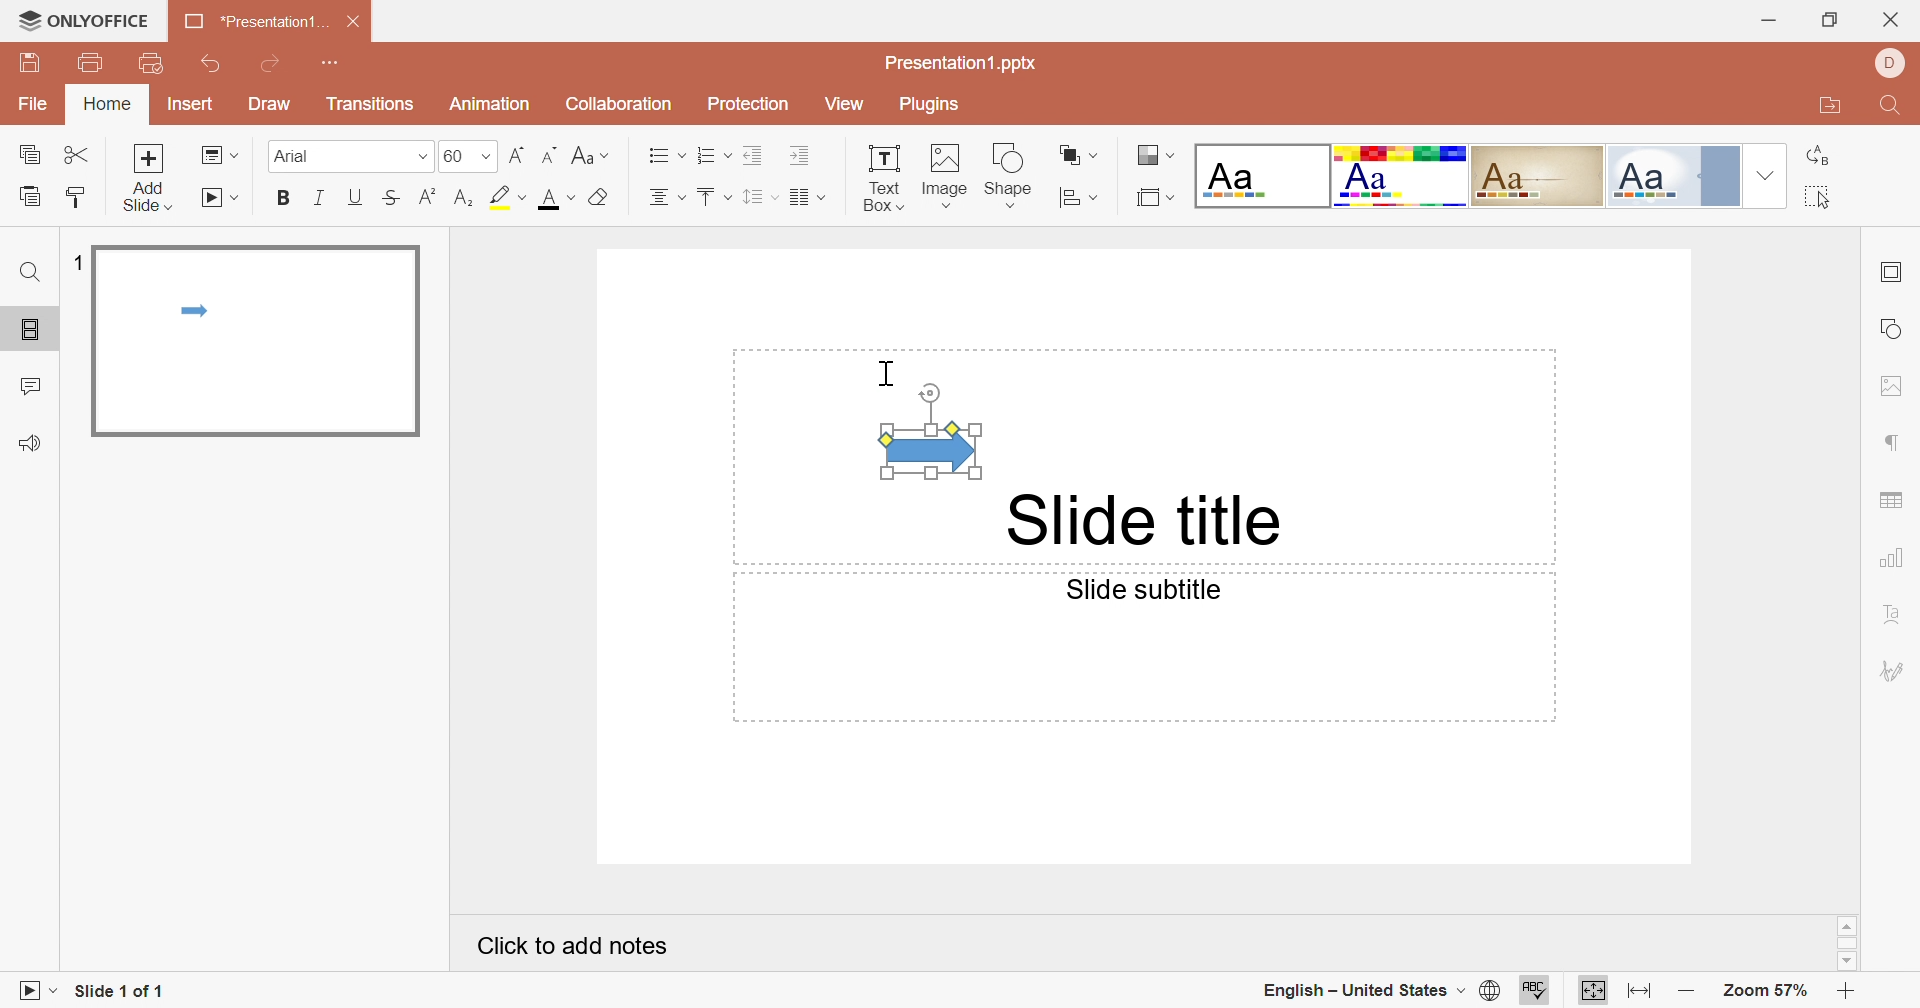 This screenshot has height=1008, width=1920. What do you see at coordinates (1491, 992) in the screenshot?
I see `Set document language` at bounding box center [1491, 992].